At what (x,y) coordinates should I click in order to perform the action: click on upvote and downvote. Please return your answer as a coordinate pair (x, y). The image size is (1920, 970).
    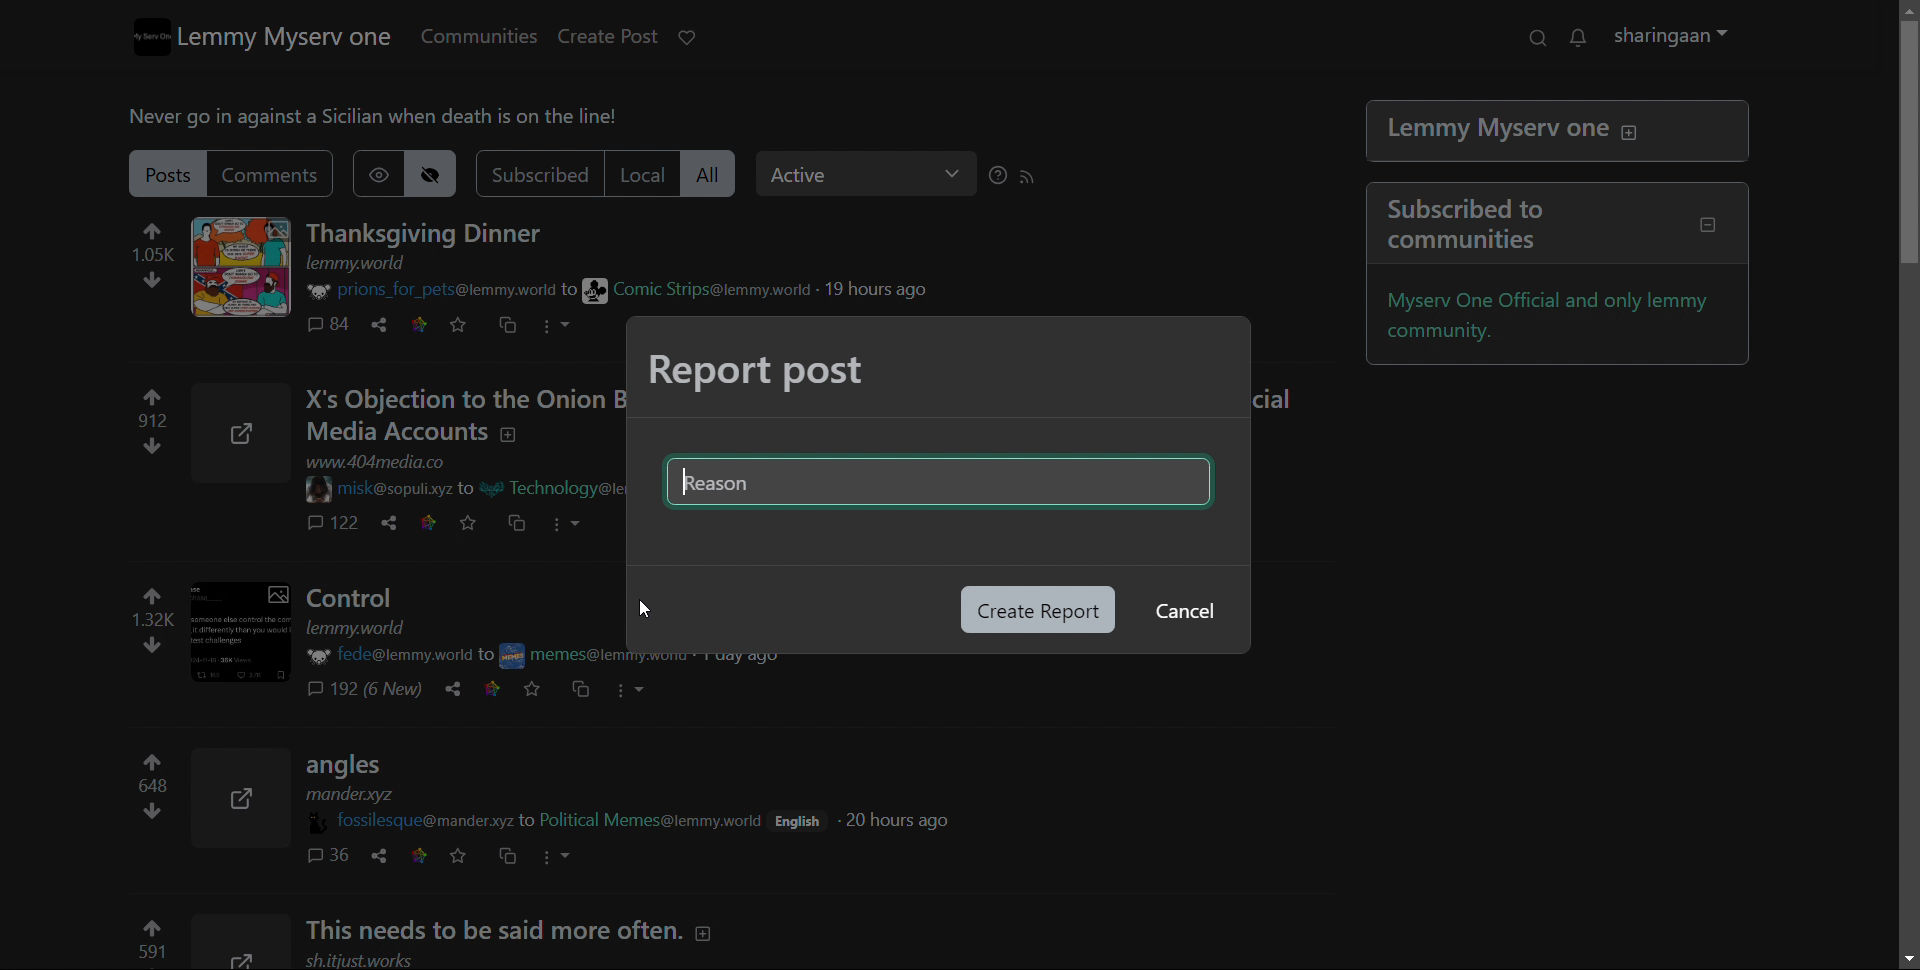
    Looking at the image, I should click on (152, 793).